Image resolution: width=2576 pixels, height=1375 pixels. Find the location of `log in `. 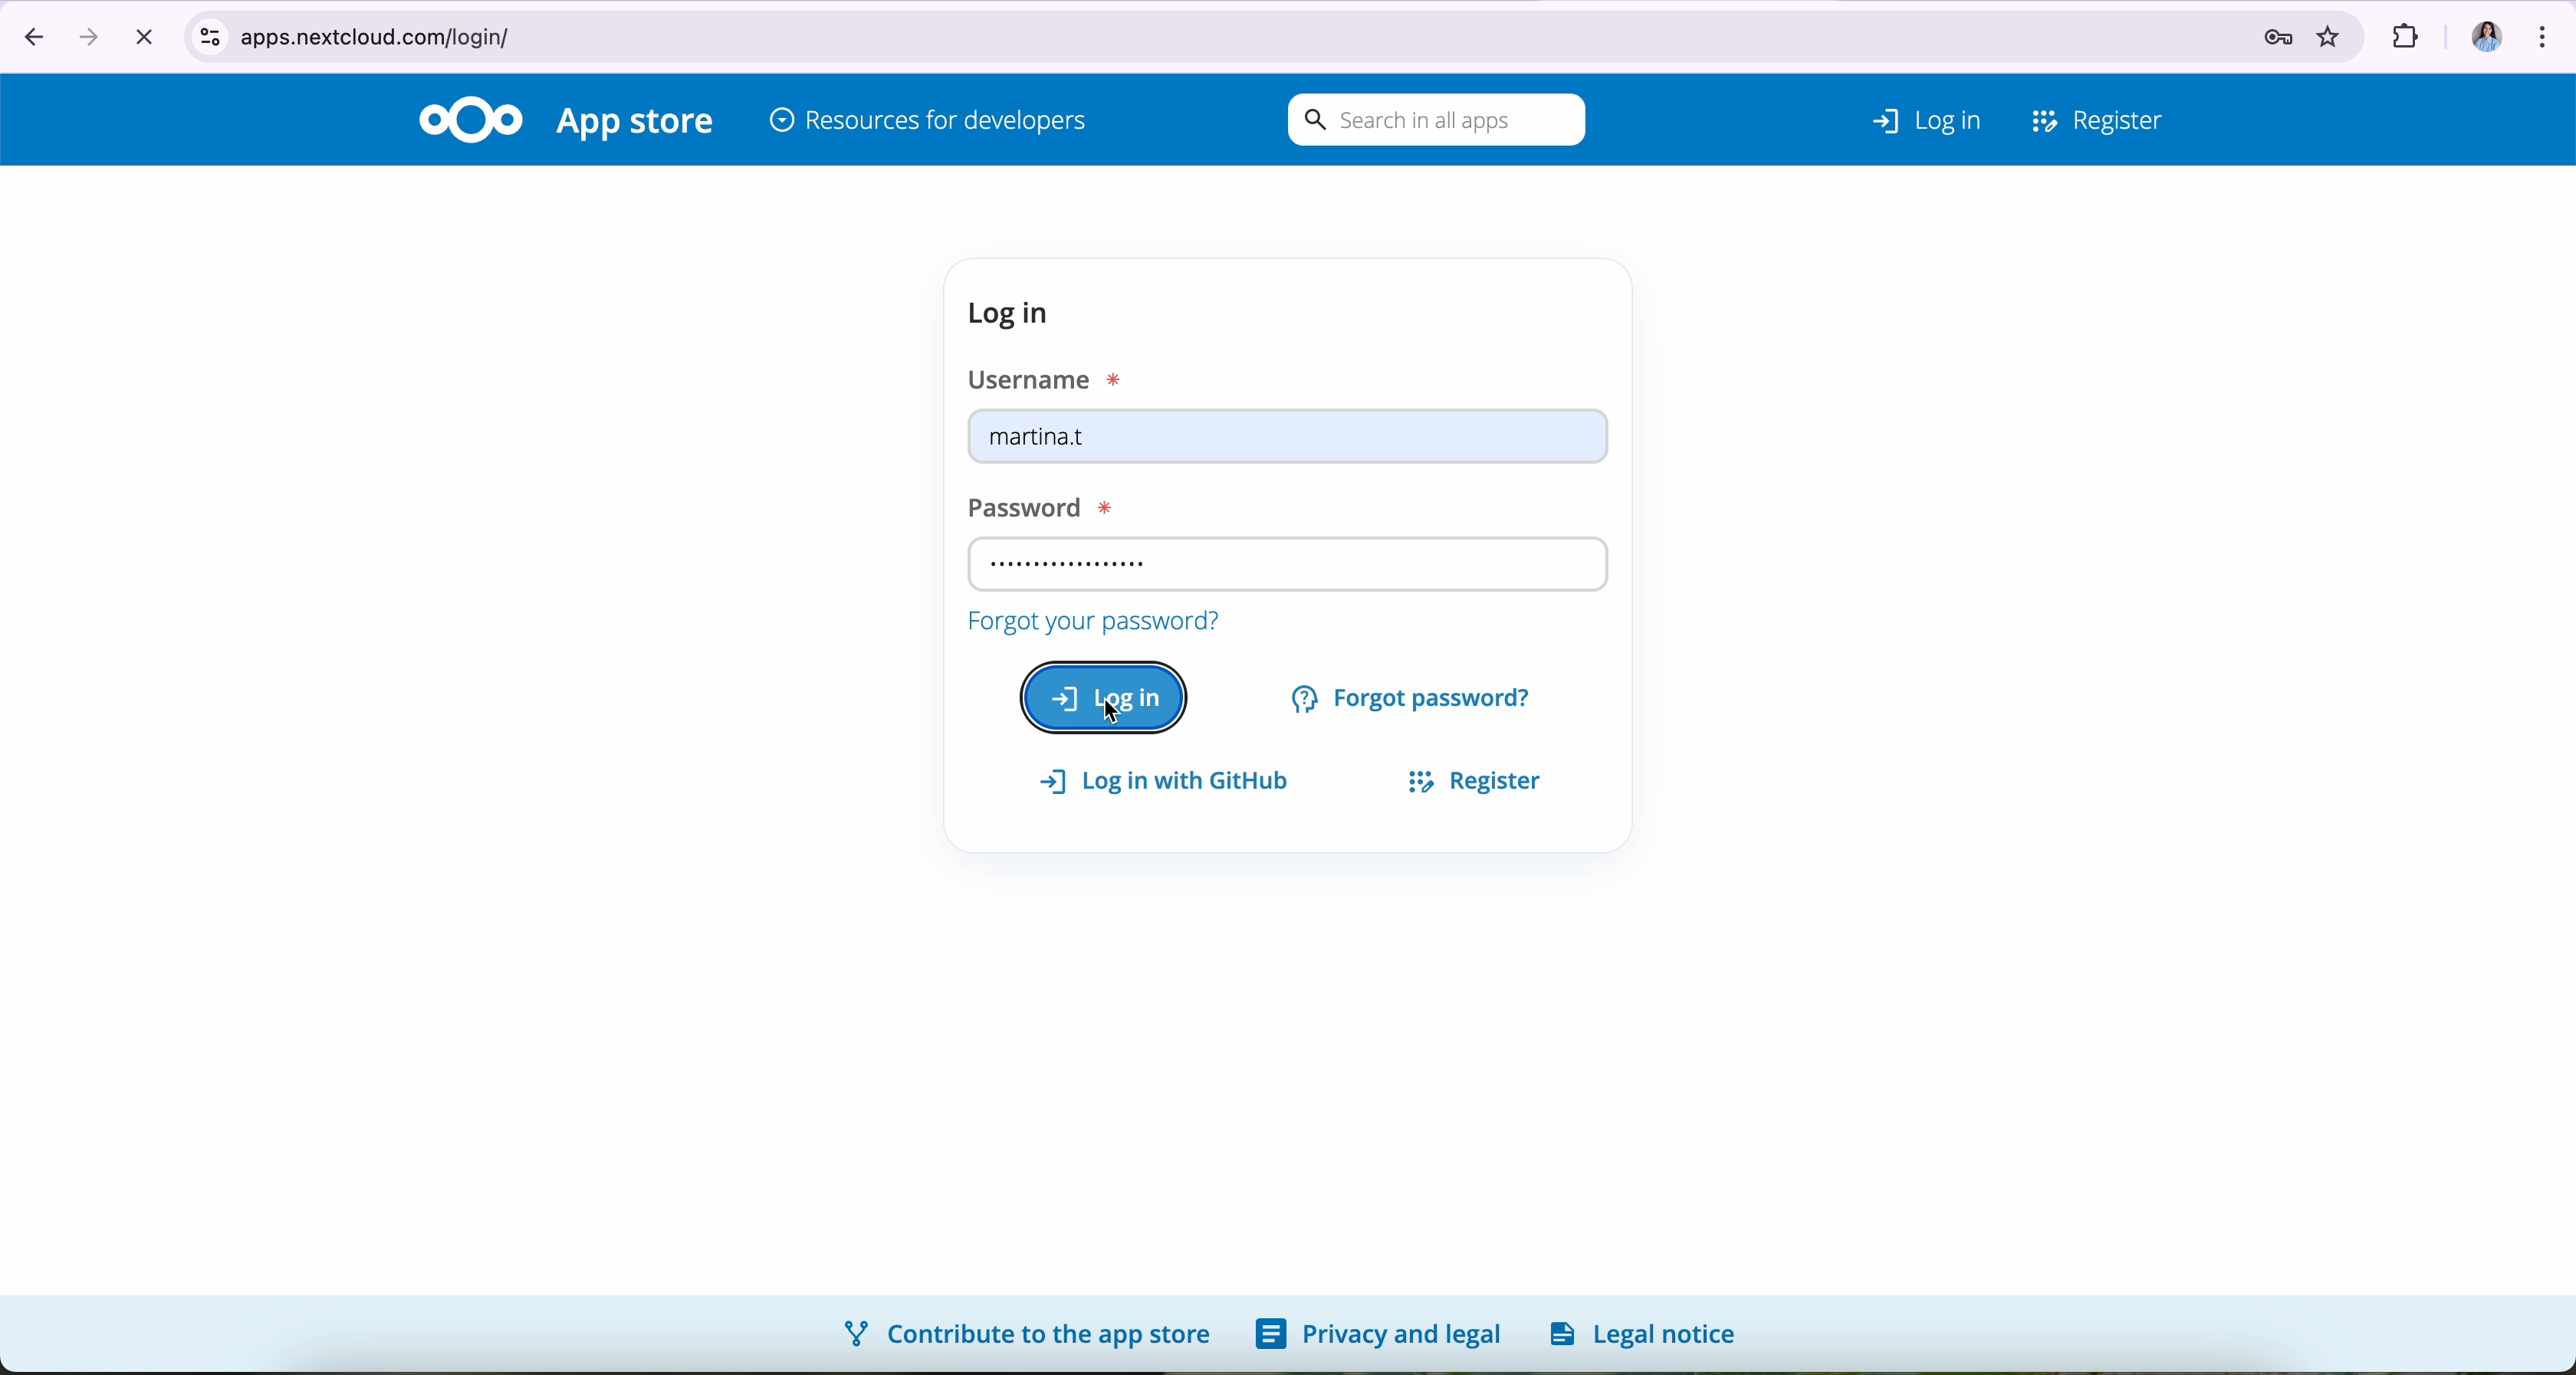

log in  is located at coordinates (1104, 696).